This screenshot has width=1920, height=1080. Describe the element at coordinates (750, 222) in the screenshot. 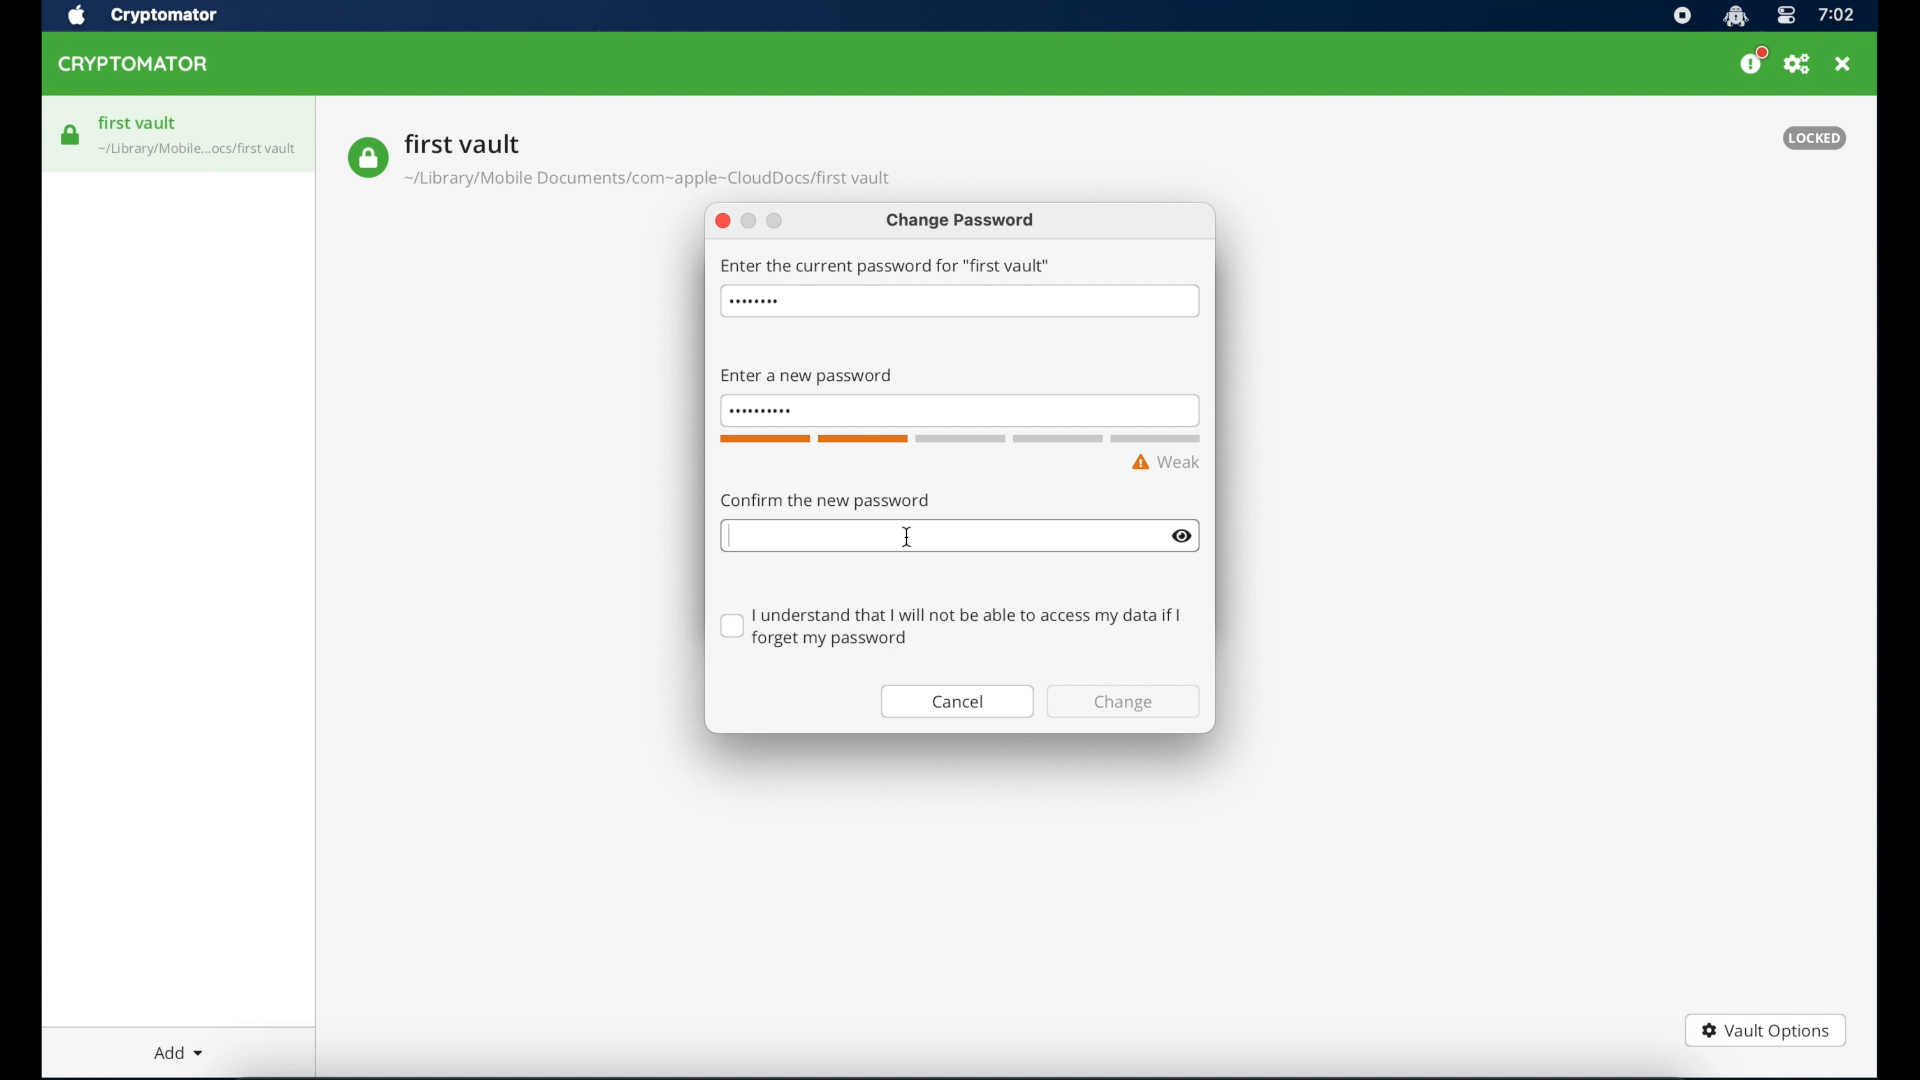

I see `minimize` at that location.